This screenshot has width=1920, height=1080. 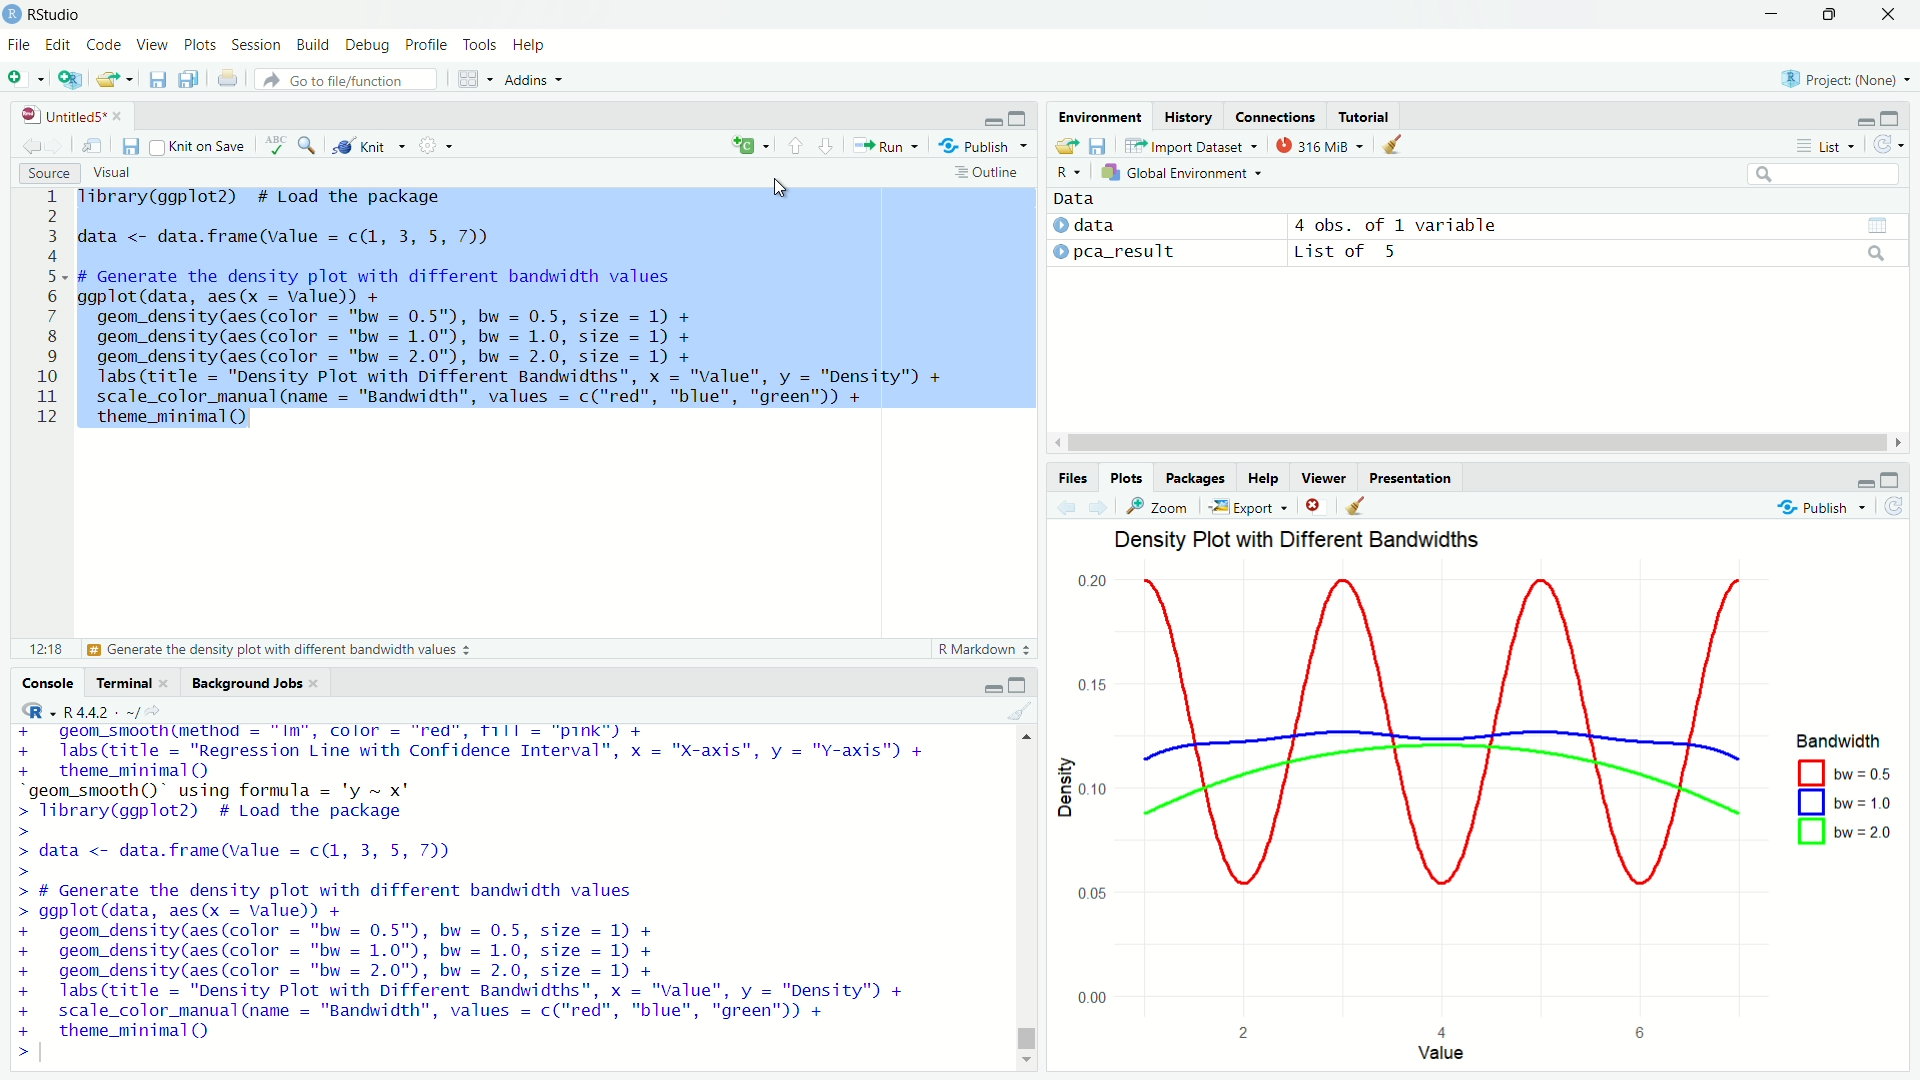 What do you see at coordinates (825, 144) in the screenshot?
I see `Go to next section/chunk` at bounding box center [825, 144].